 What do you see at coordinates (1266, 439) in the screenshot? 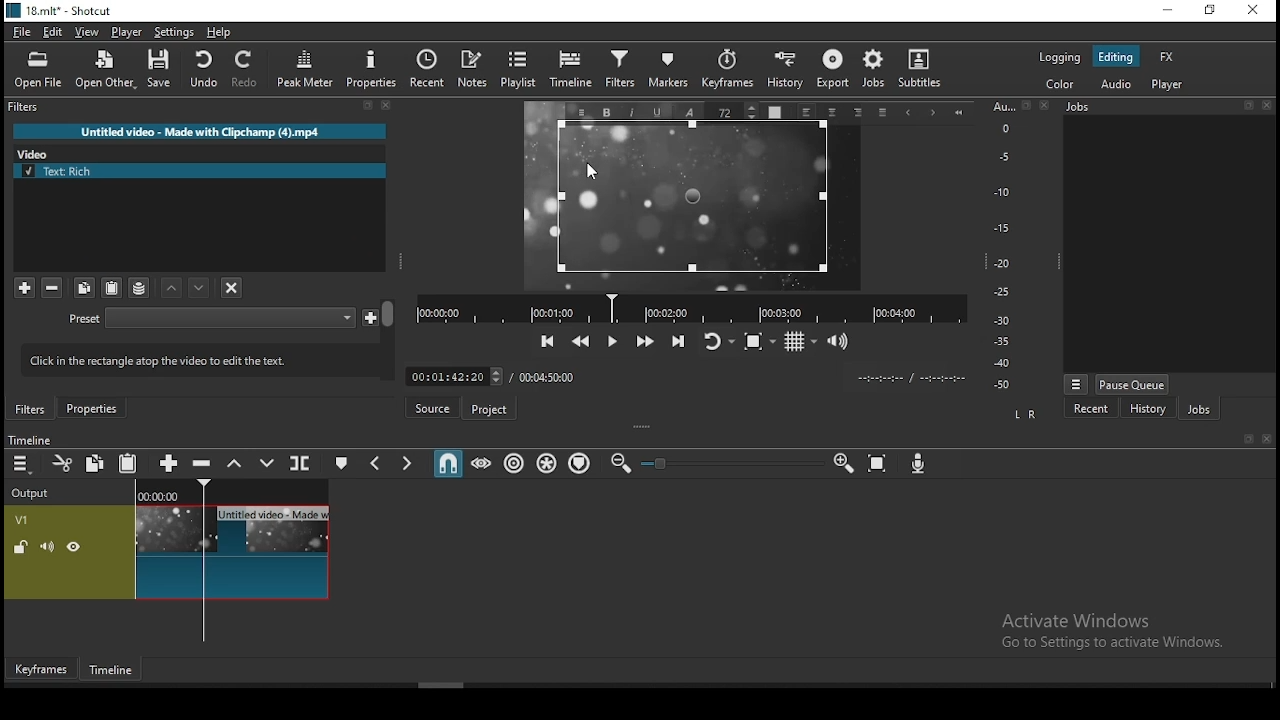
I see `Close` at bounding box center [1266, 439].